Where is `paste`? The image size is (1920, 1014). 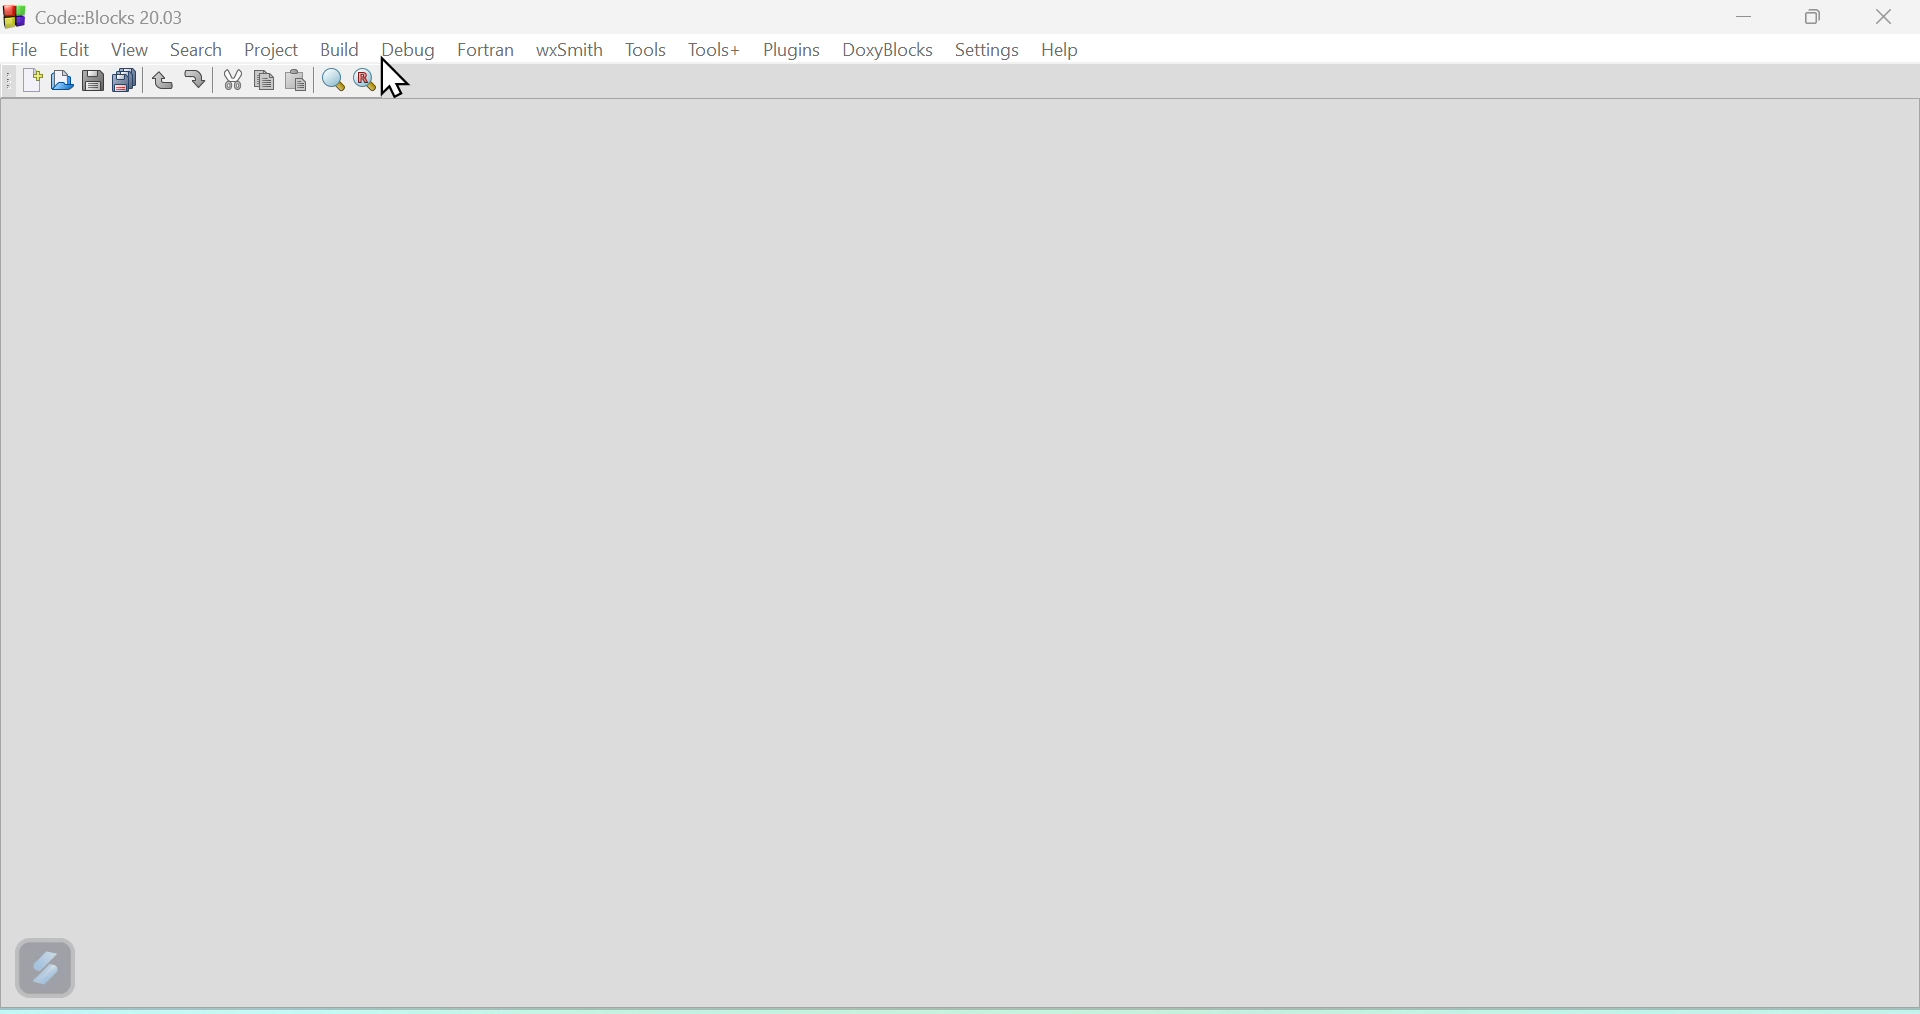 paste is located at coordinates (294, 82).